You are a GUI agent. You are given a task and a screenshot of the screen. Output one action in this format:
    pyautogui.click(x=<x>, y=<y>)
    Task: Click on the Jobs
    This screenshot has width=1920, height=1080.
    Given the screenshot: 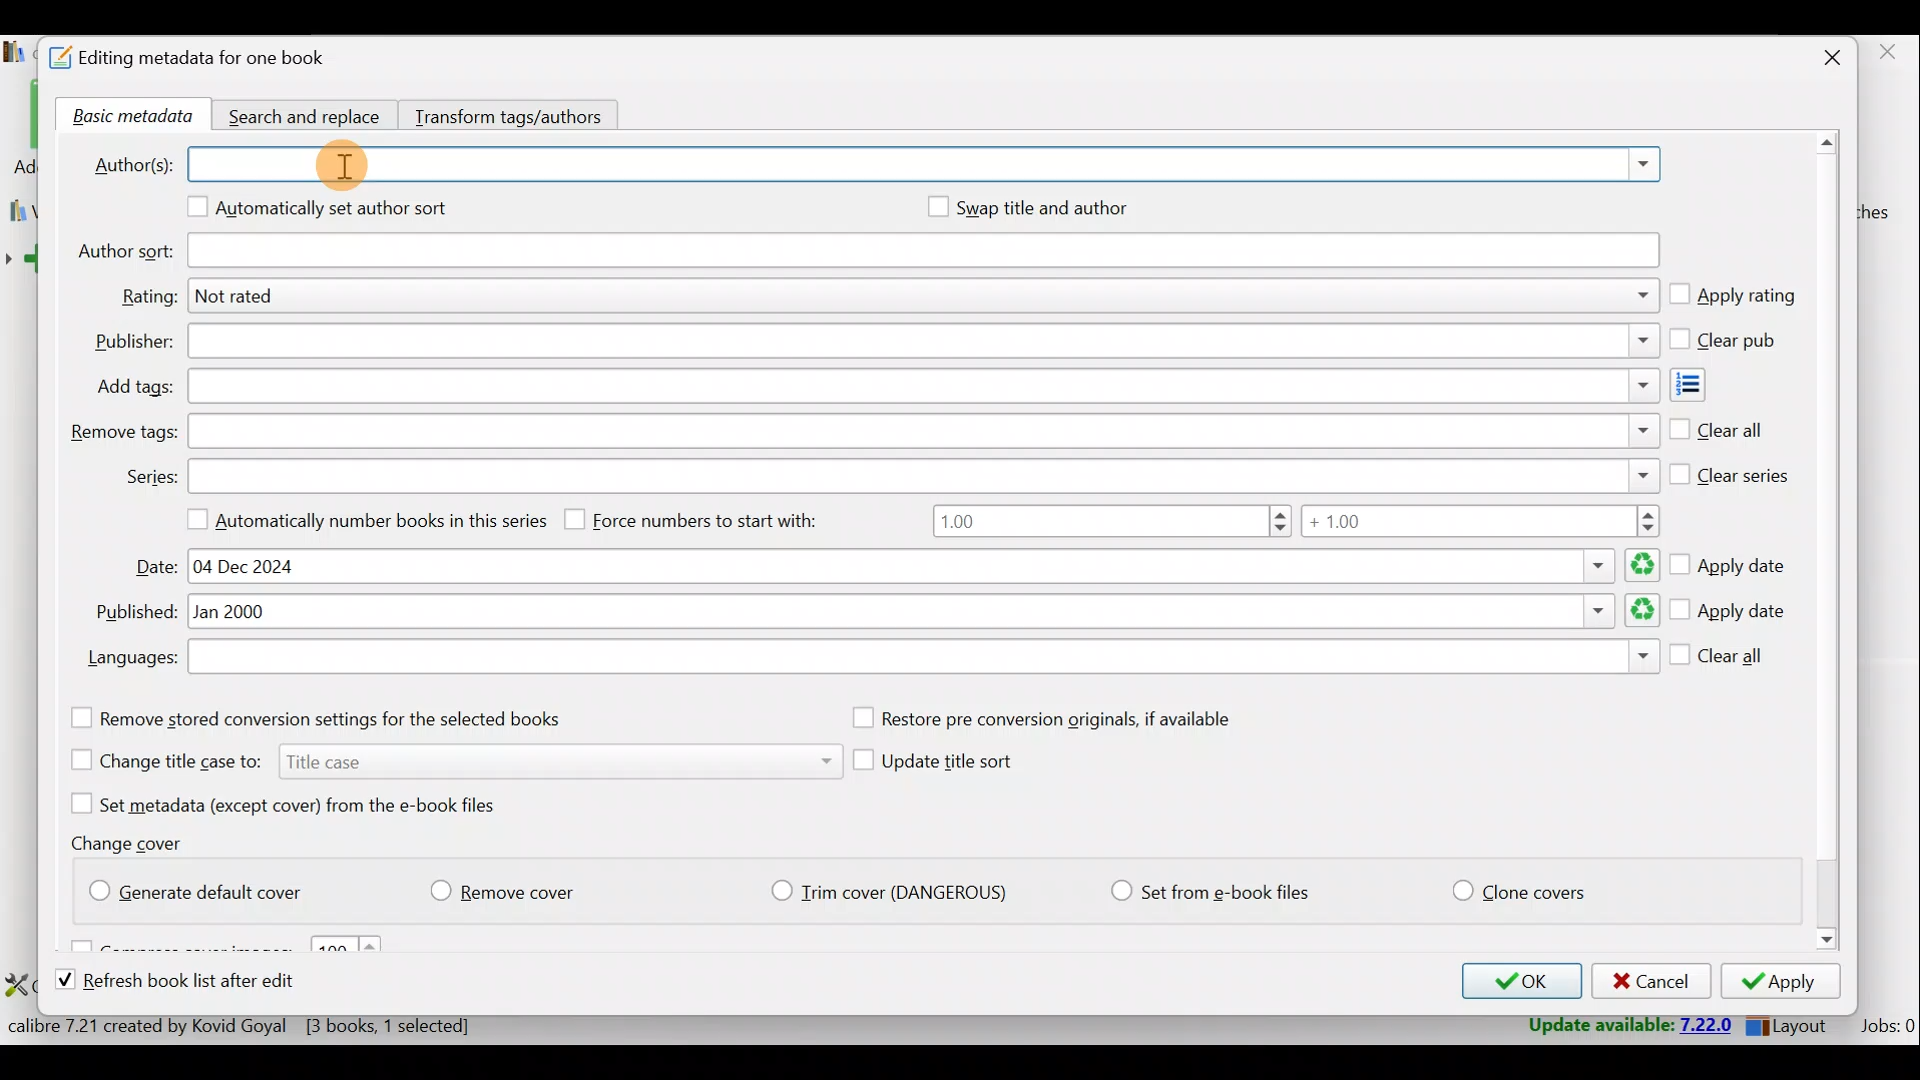 What is the action you would take?
    pyautogui.click(x=1886, y=1025)
    